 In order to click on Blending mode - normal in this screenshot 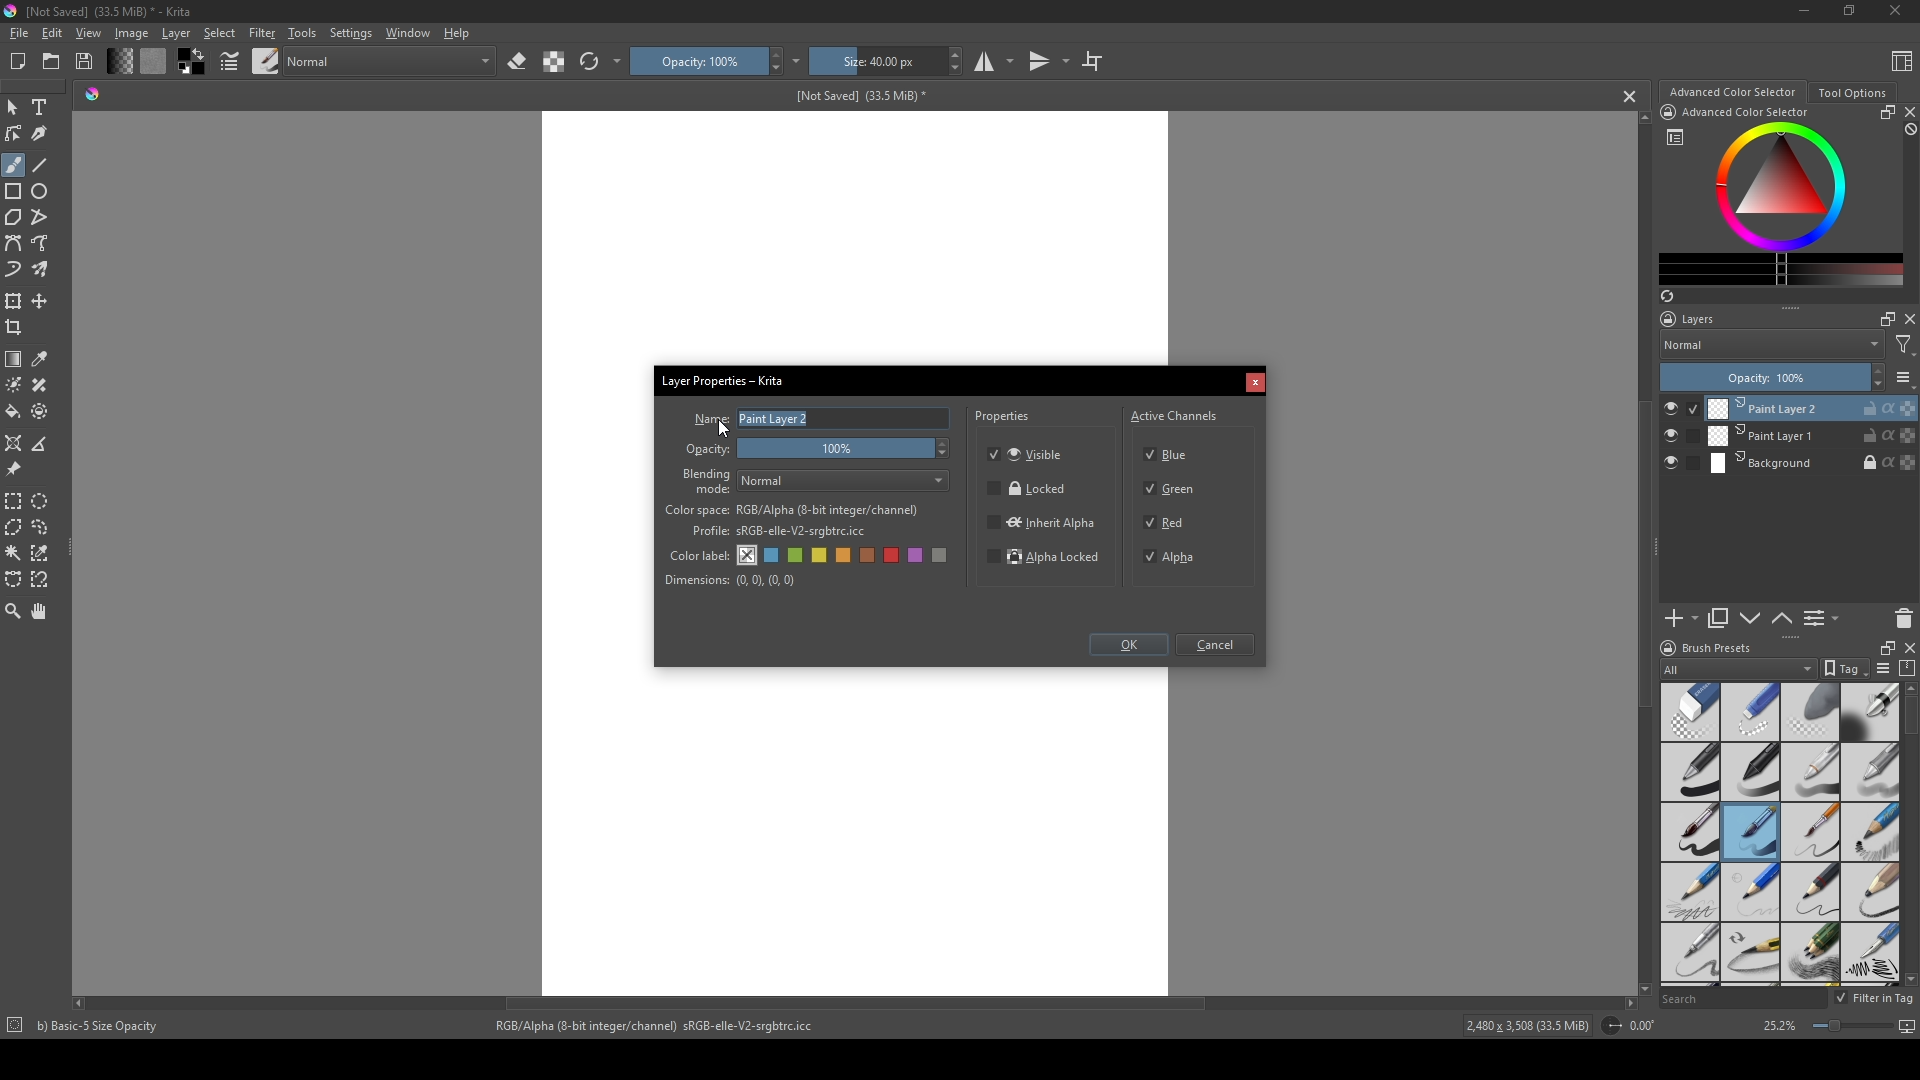, I will do `click(707, 480)`.